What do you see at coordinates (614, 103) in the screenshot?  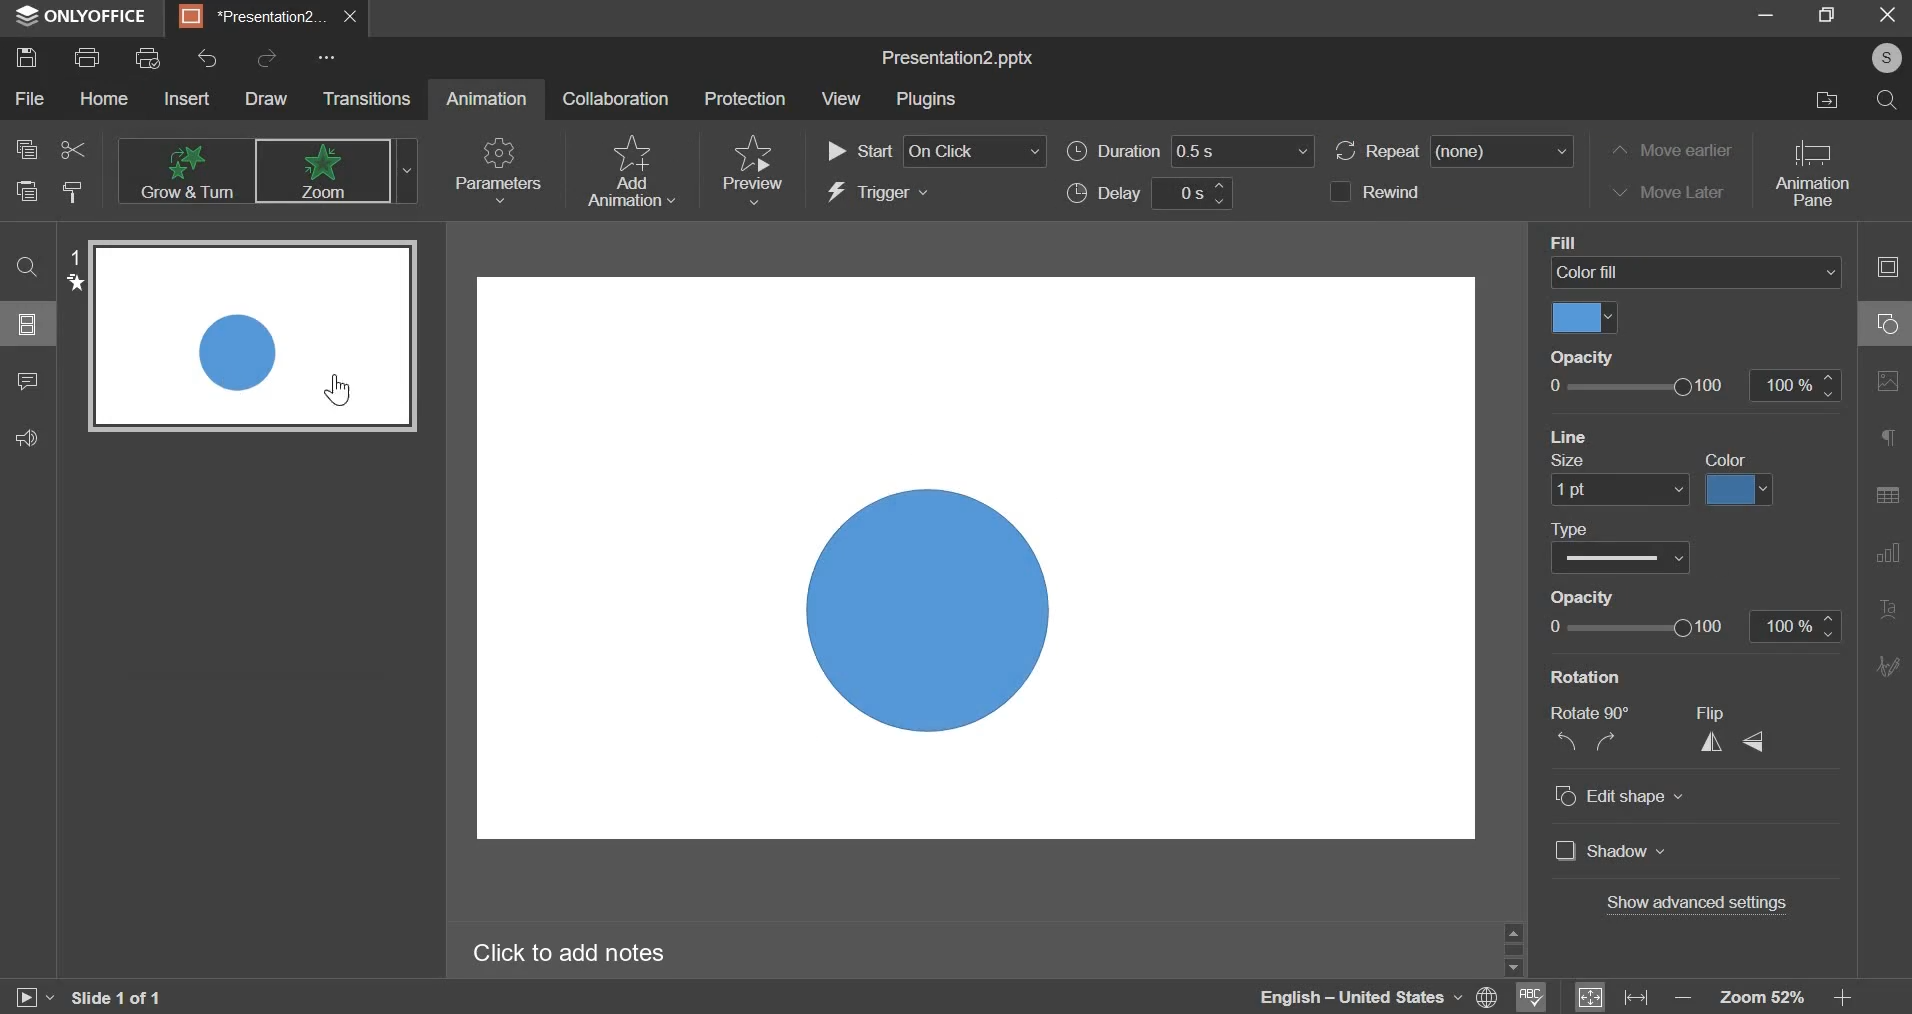 I see `Collaboration` at bounding box center [614, 103].